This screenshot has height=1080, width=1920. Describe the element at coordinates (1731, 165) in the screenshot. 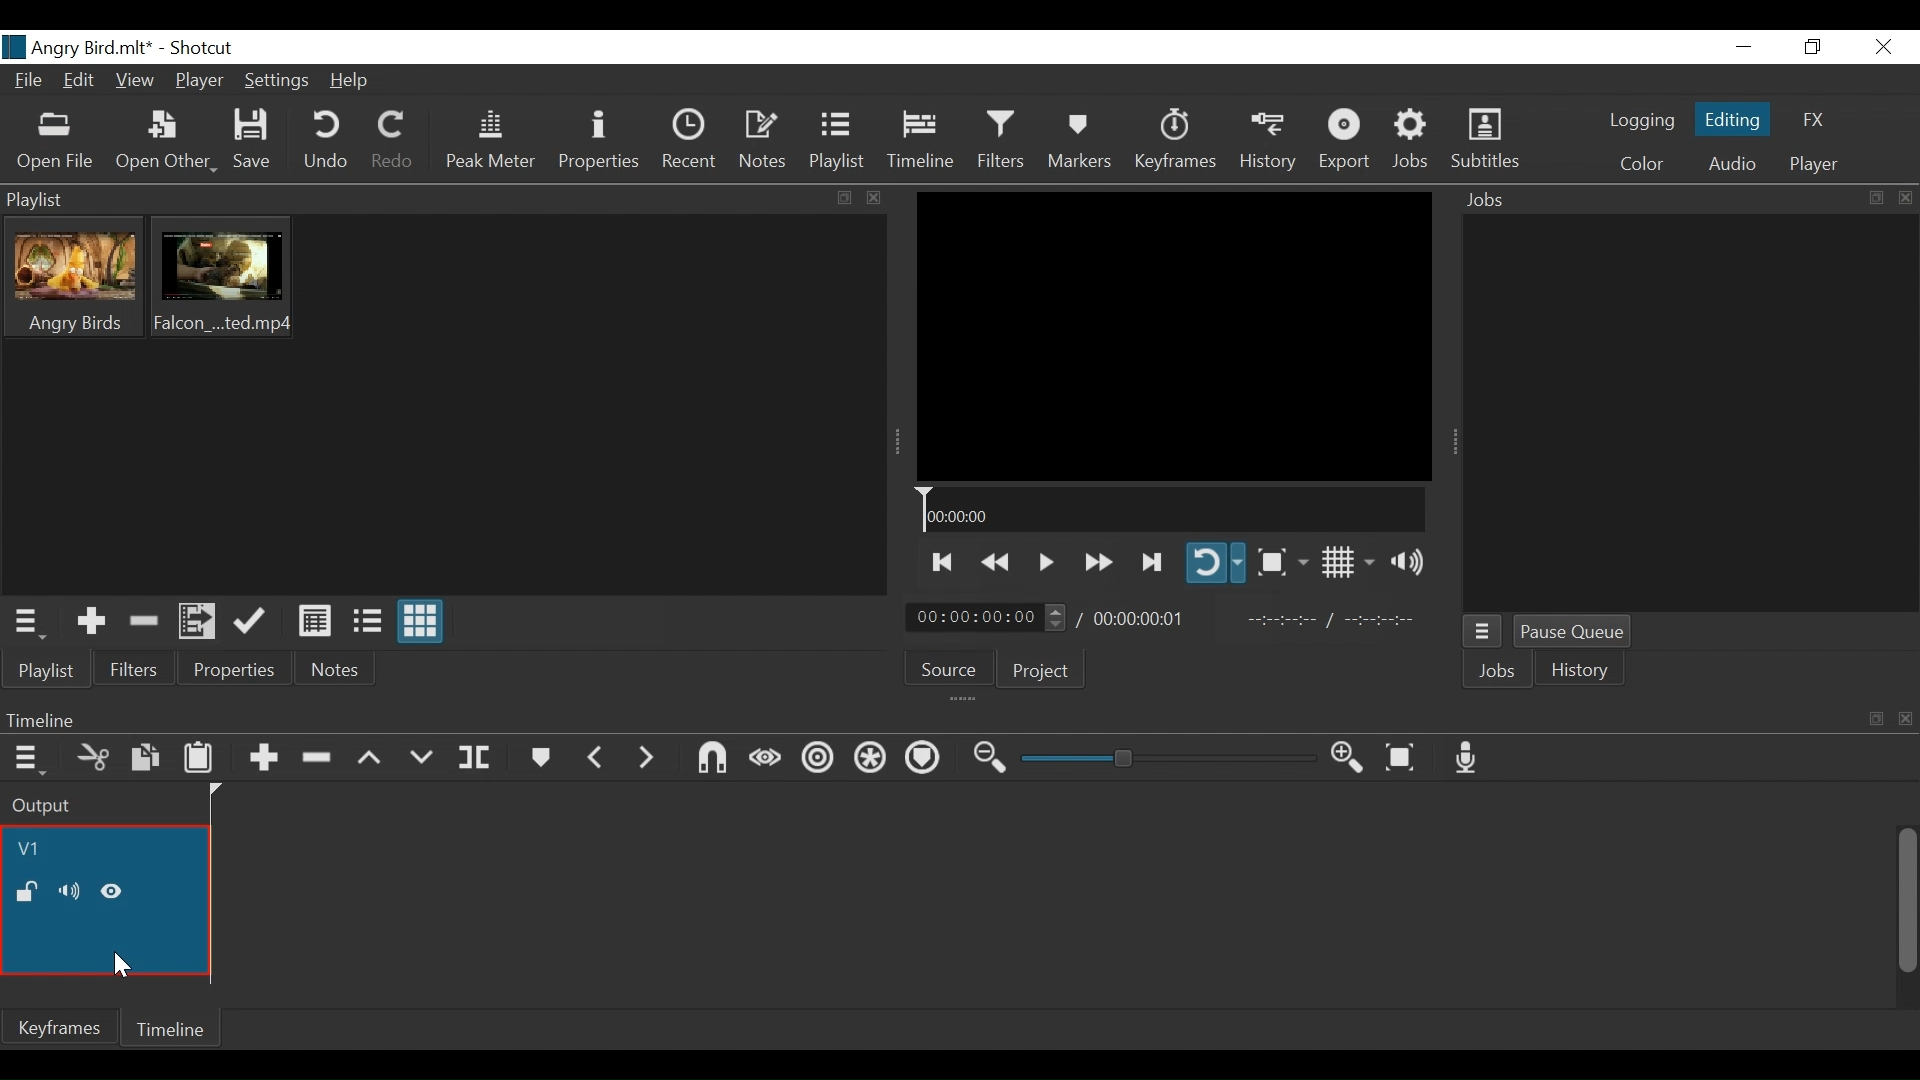

I see `` at that location.